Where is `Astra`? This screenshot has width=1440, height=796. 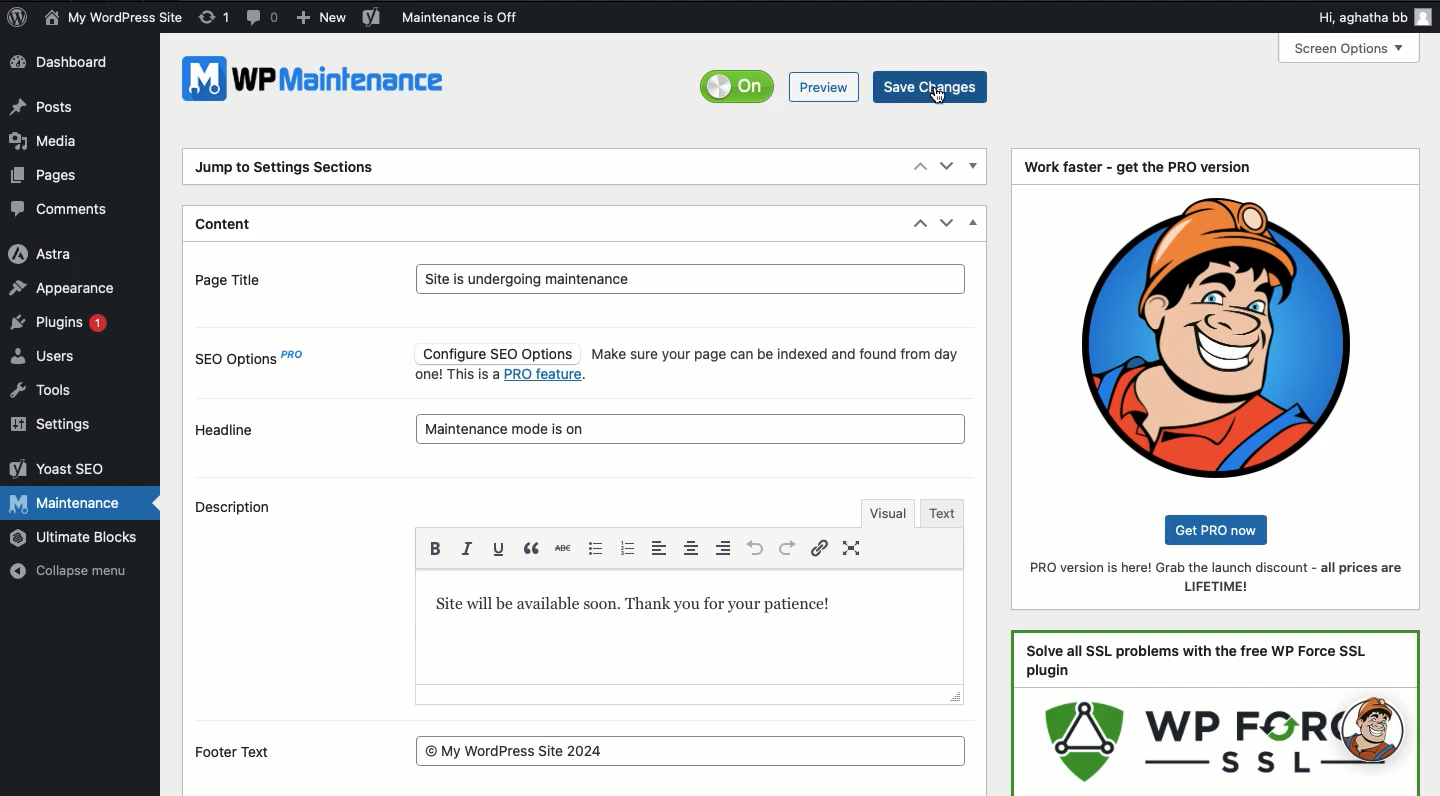 Astra is located at coordinates (43, 255).